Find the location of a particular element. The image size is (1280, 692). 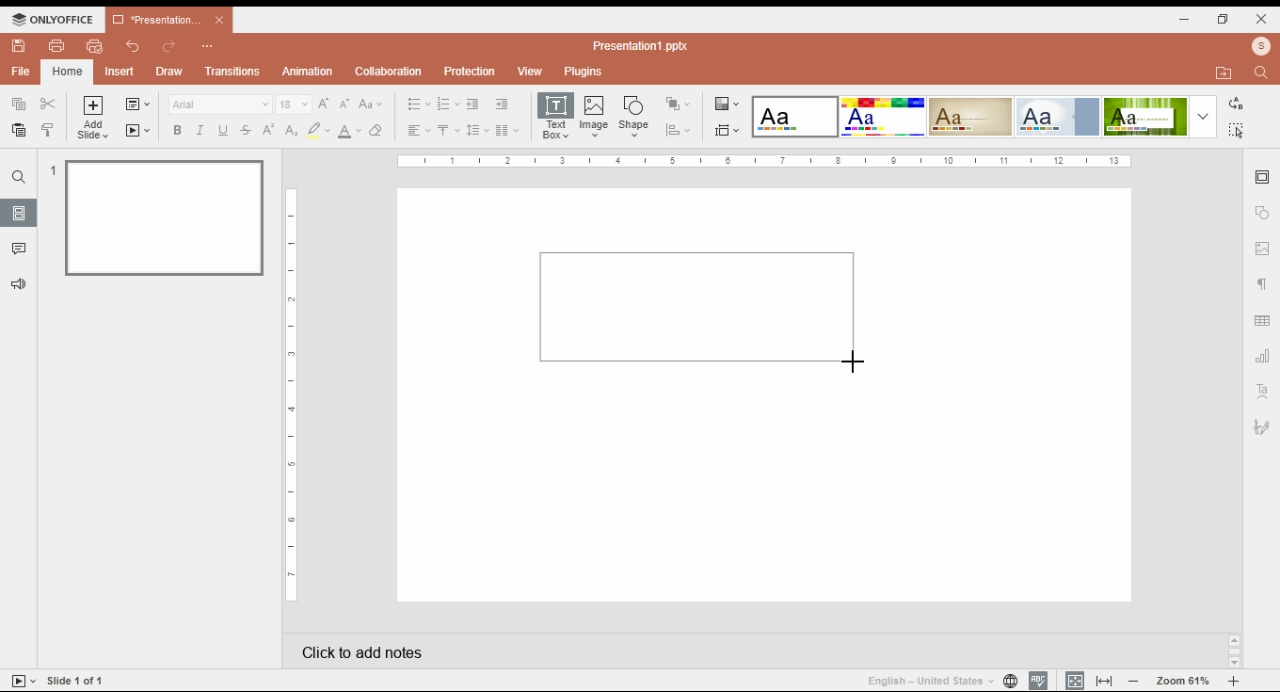

line spacing is located at coordinates (479, 130).